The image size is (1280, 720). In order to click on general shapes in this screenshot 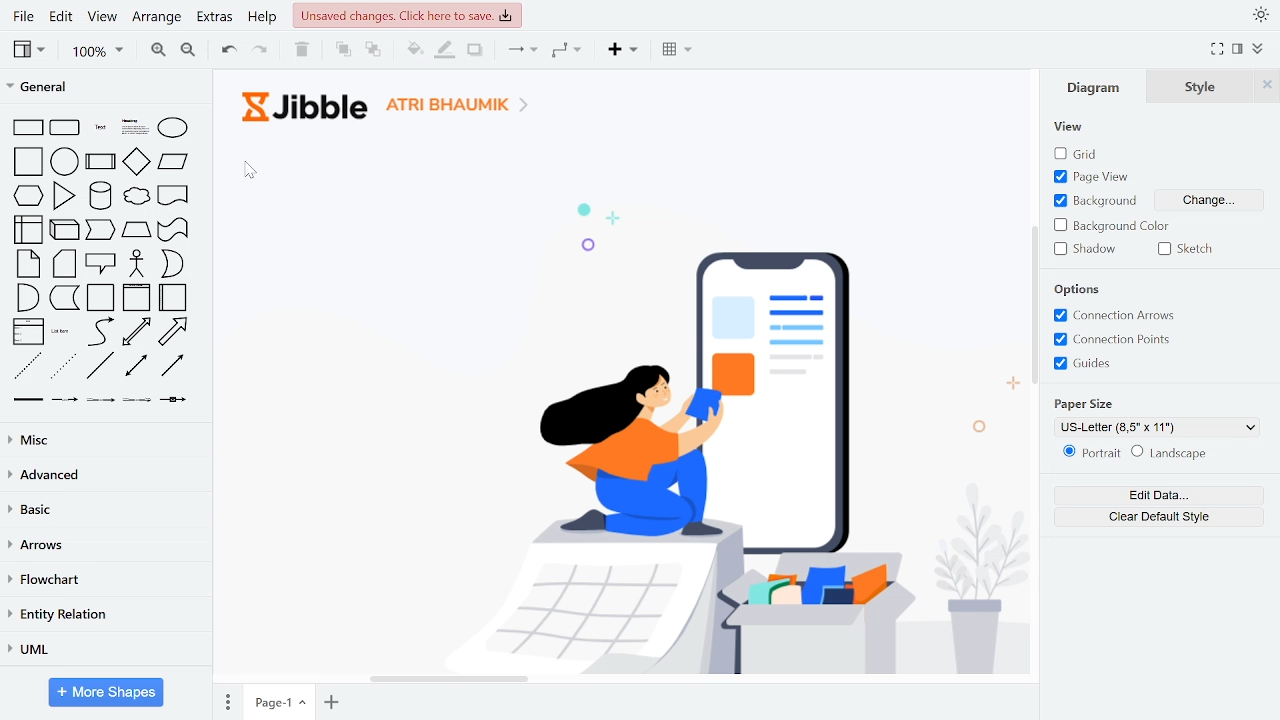, I will do `click(61, 366)`.